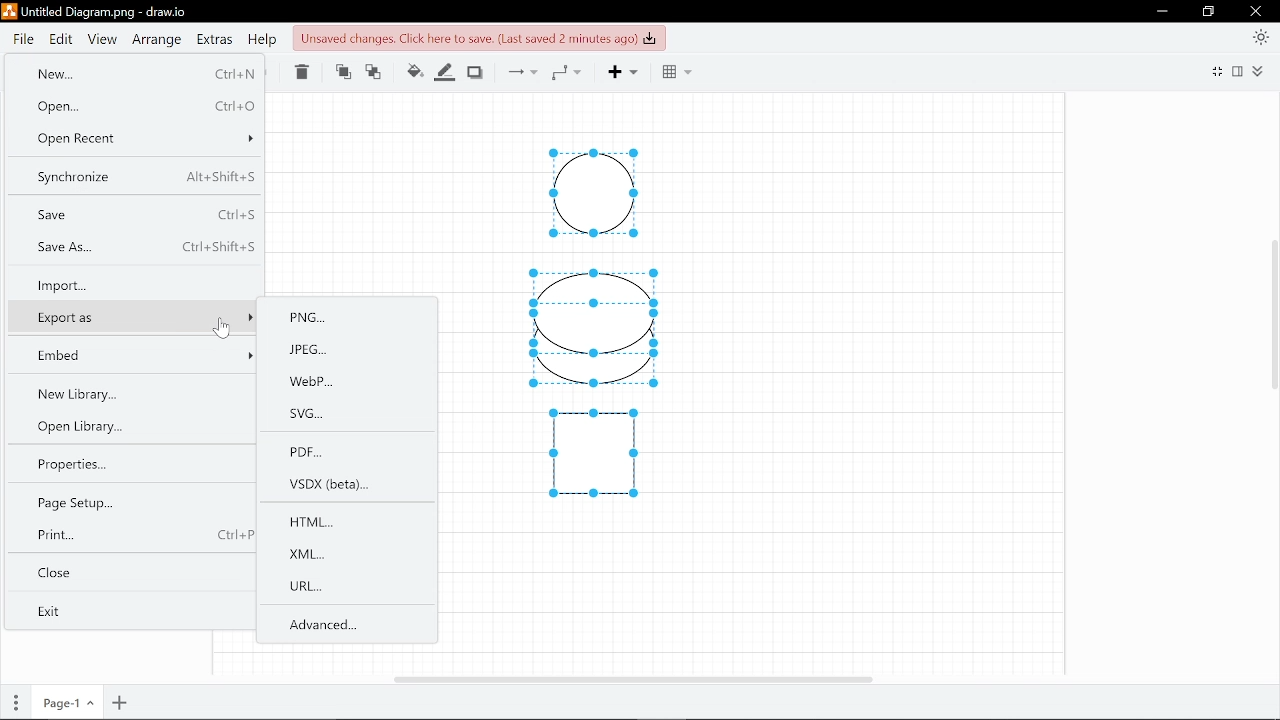 The width and height of the screenshot is (1280, 720). Describe the element at coordinates (1207, 12) in the screenshot. I see `Restore down` at that location.